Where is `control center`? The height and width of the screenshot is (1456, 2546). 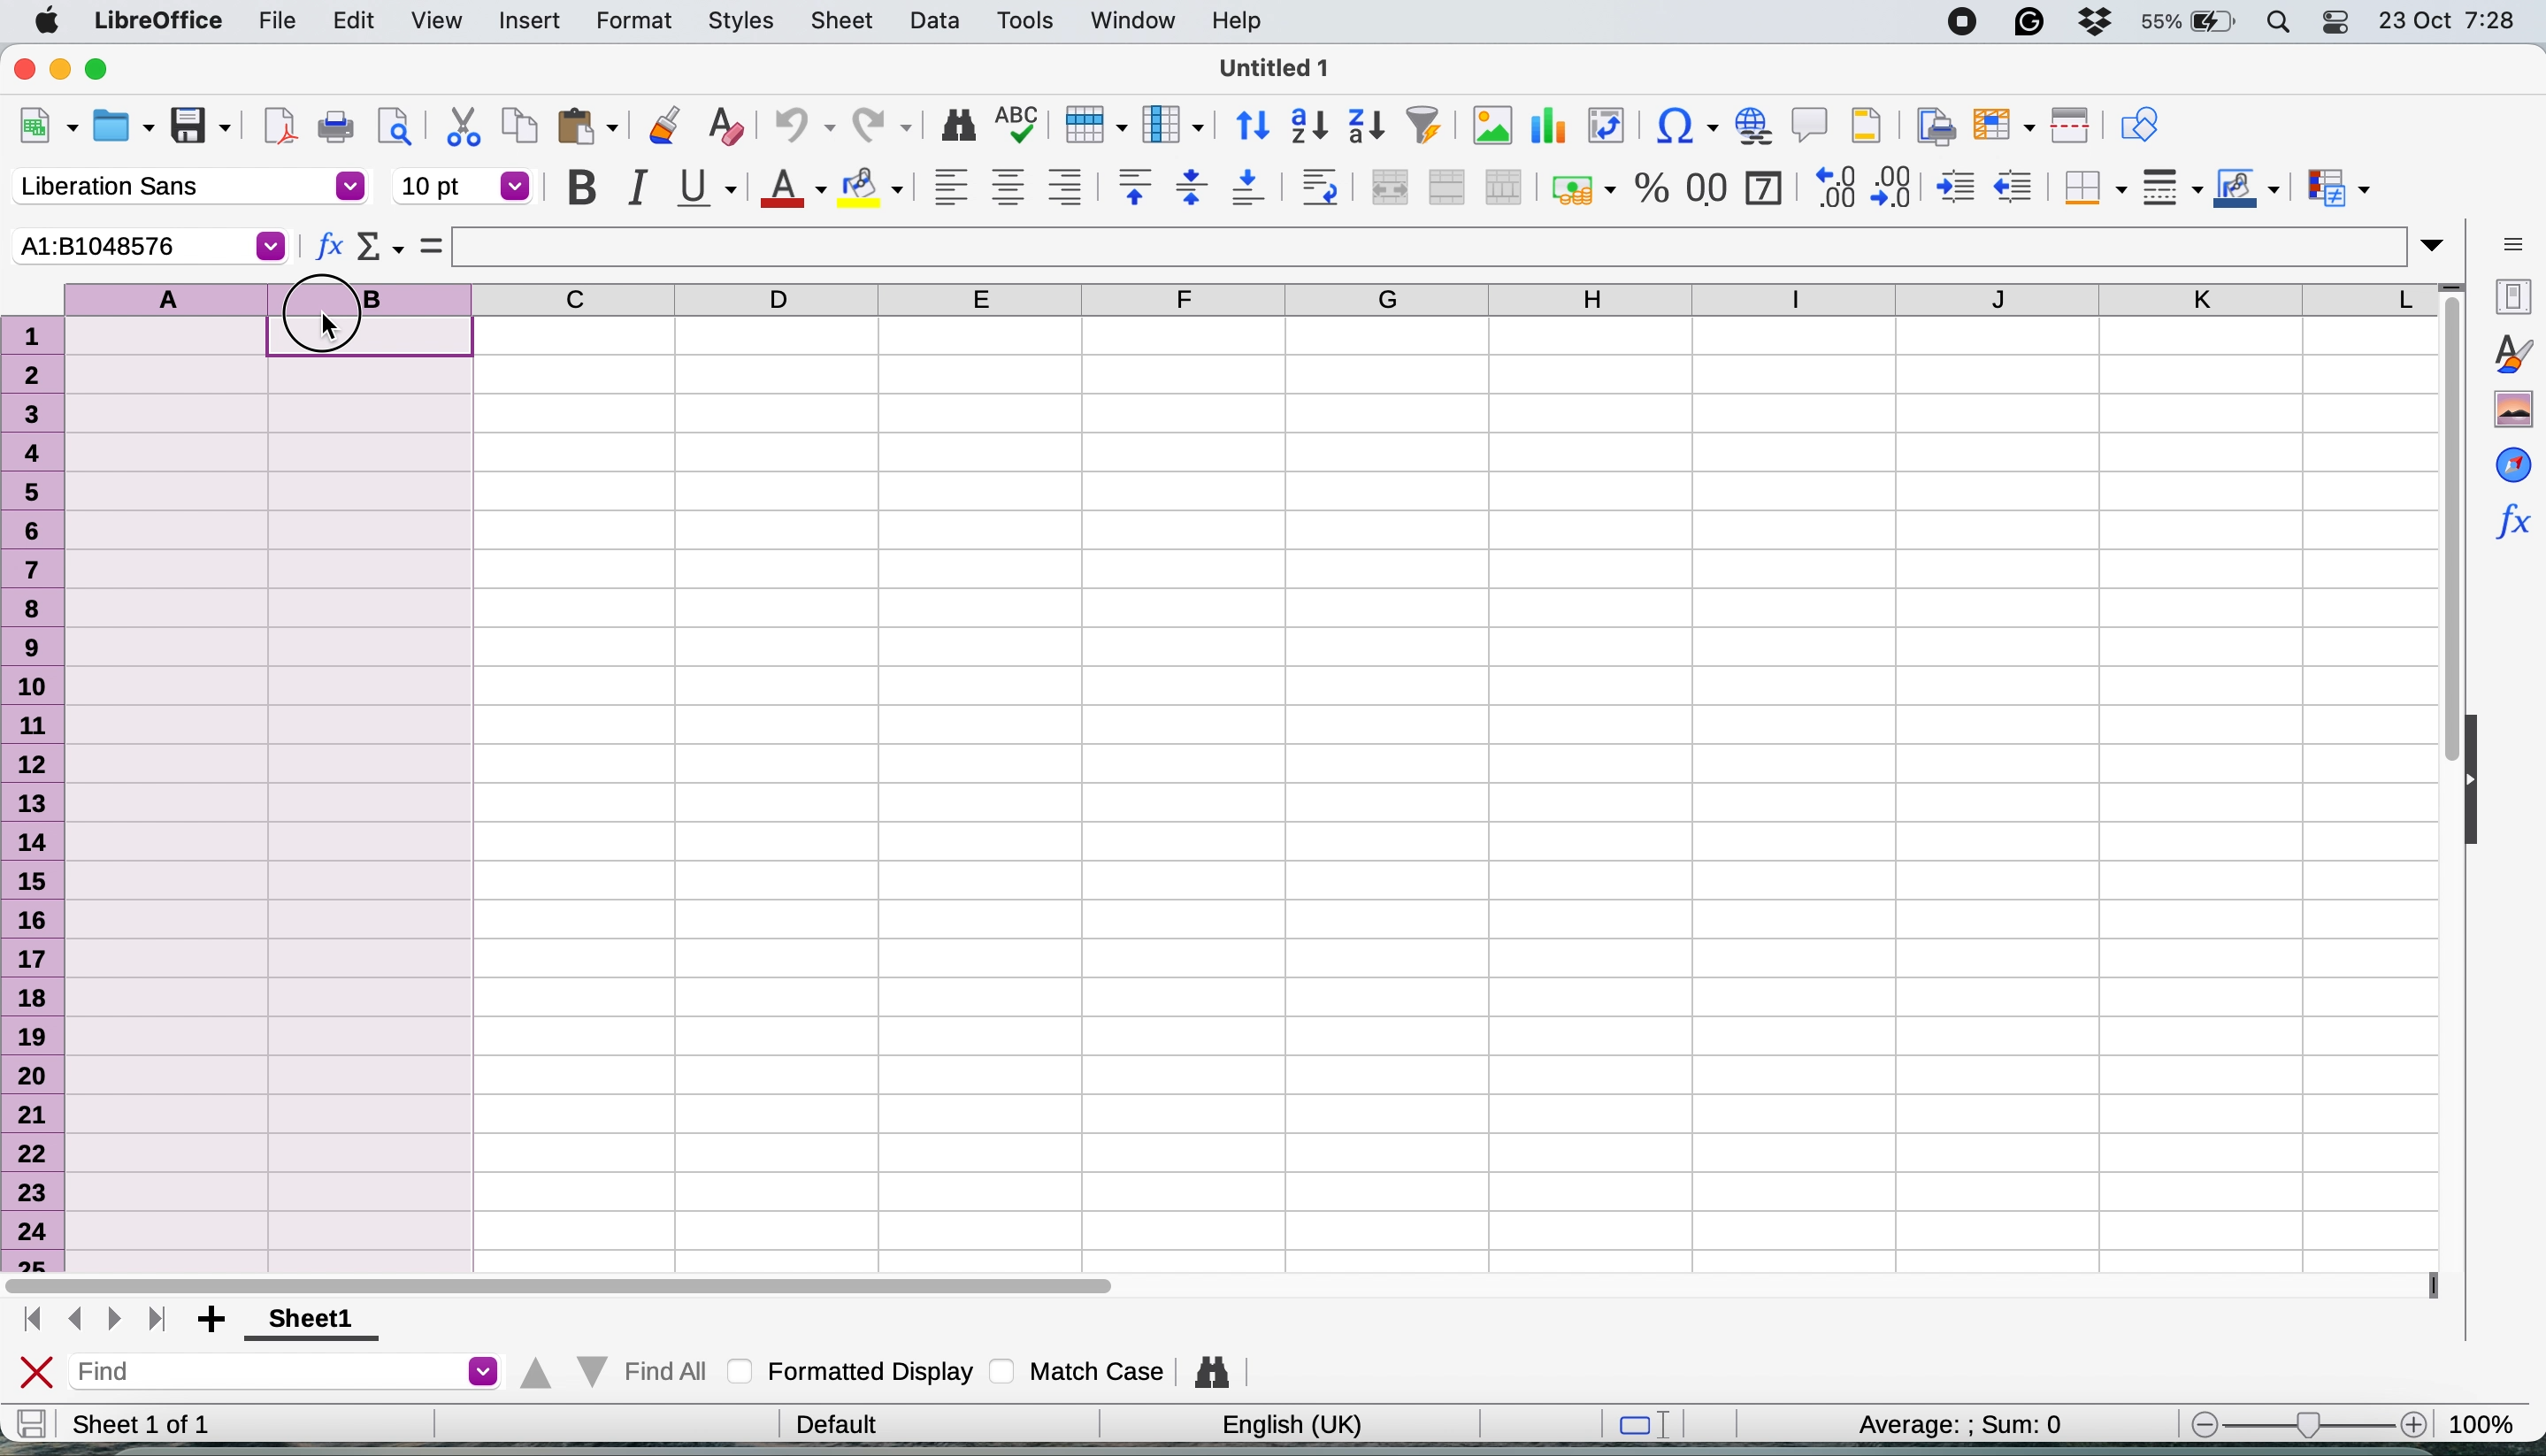 control center is located at coordinates (2332, 21).